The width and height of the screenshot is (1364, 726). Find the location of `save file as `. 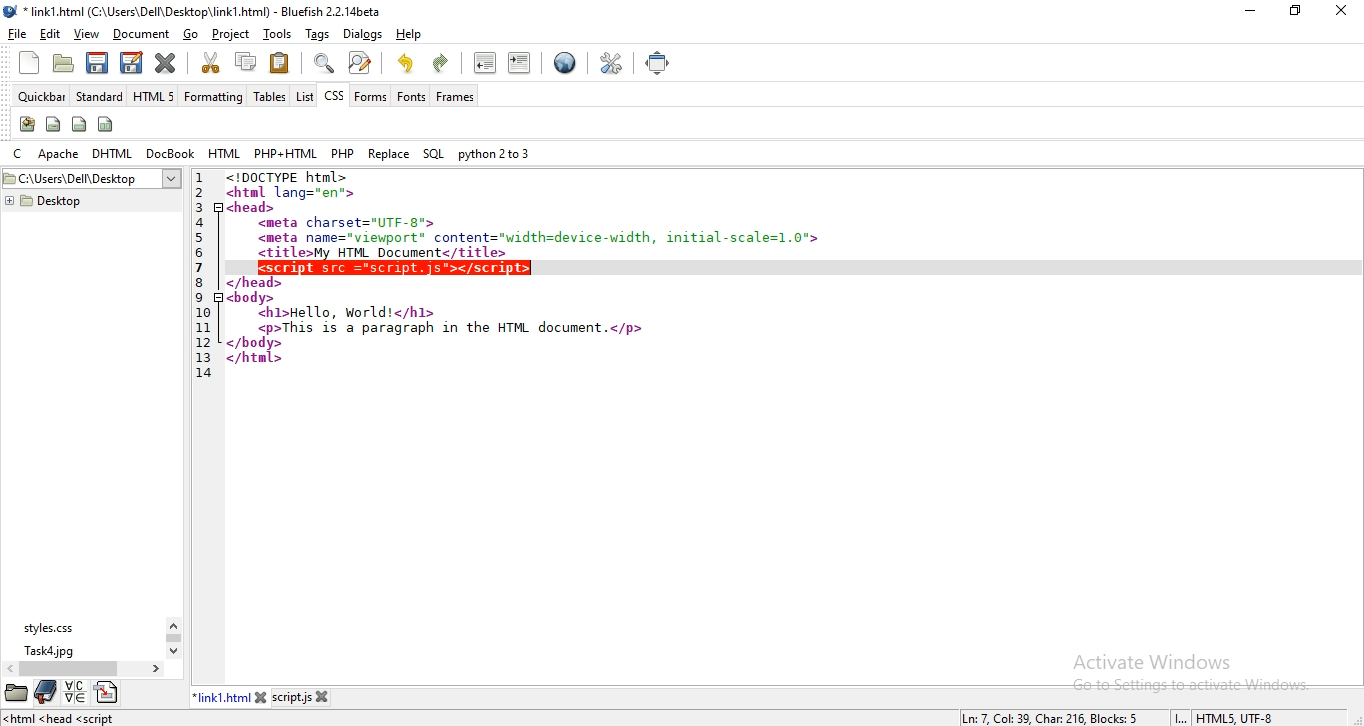

save file as  is located at coordinates (130, 63).